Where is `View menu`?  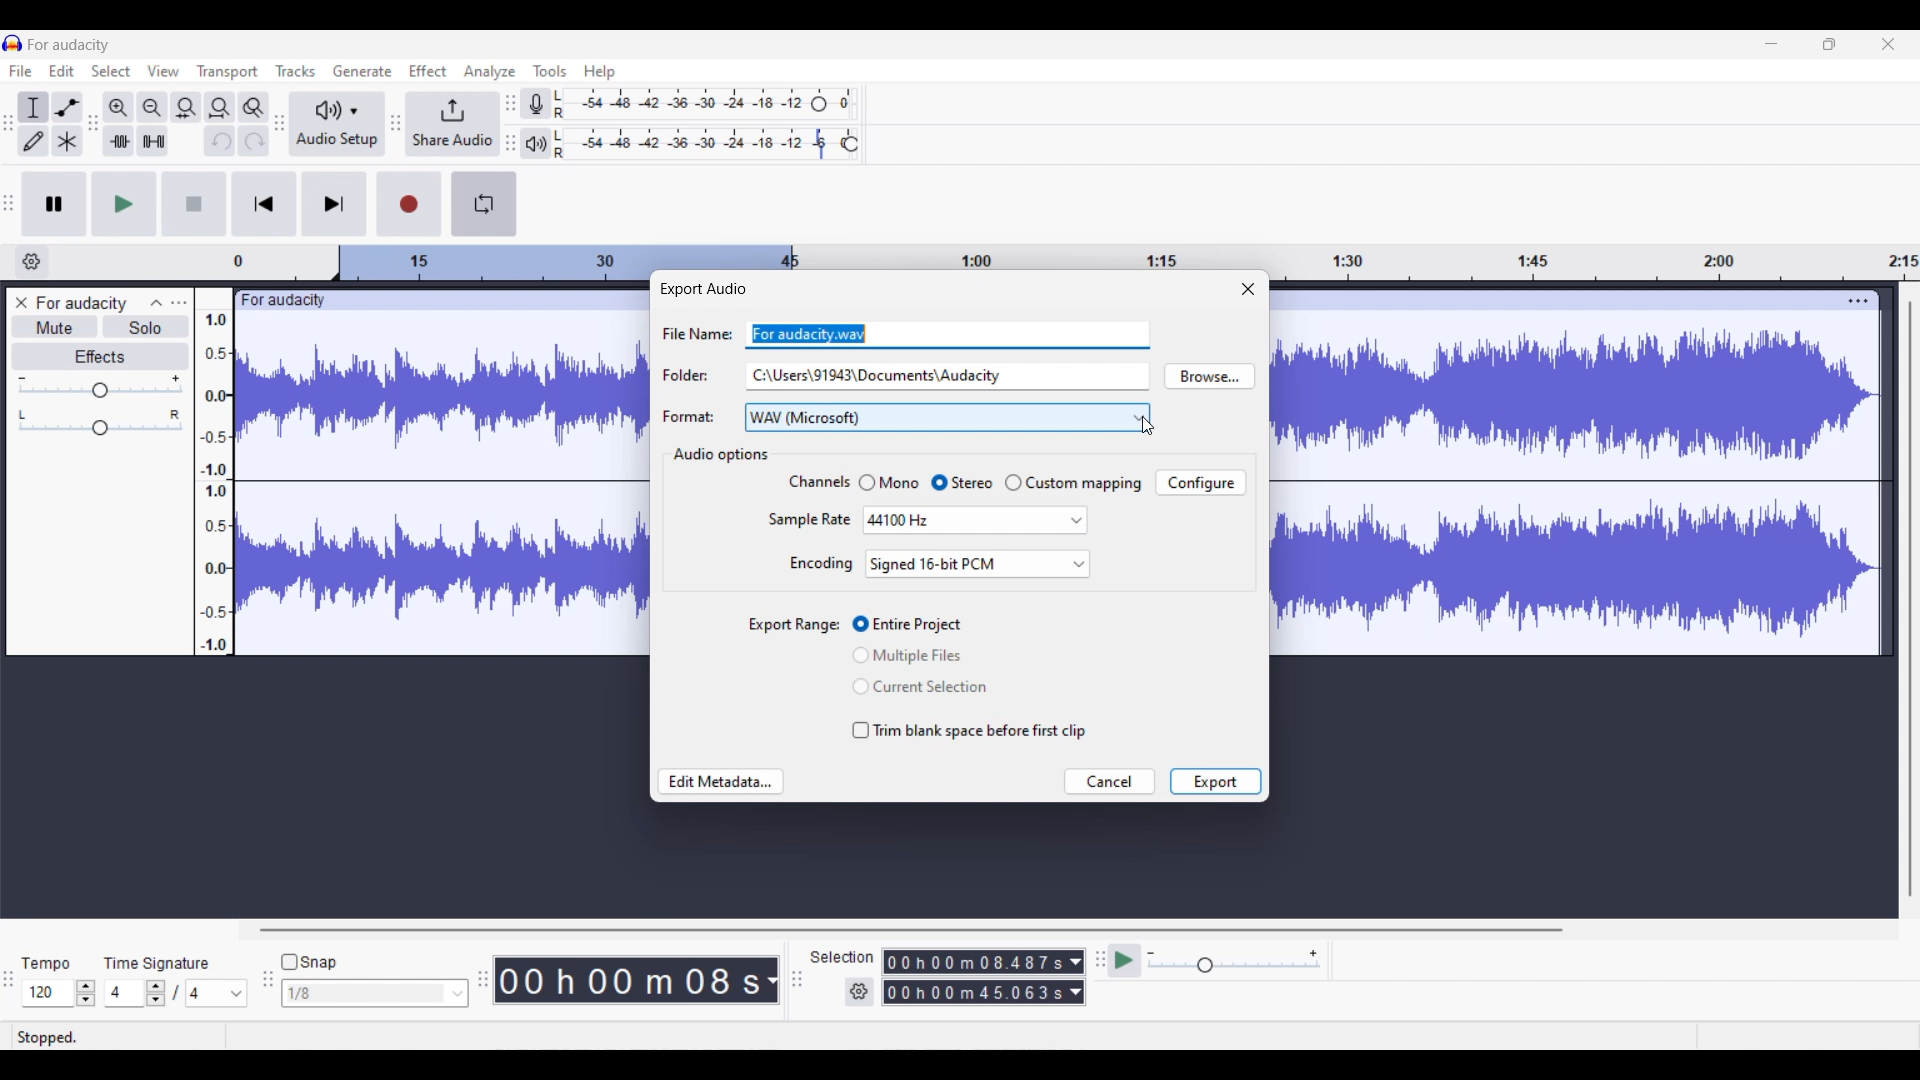 View menu is located at coordinates (164, 71).